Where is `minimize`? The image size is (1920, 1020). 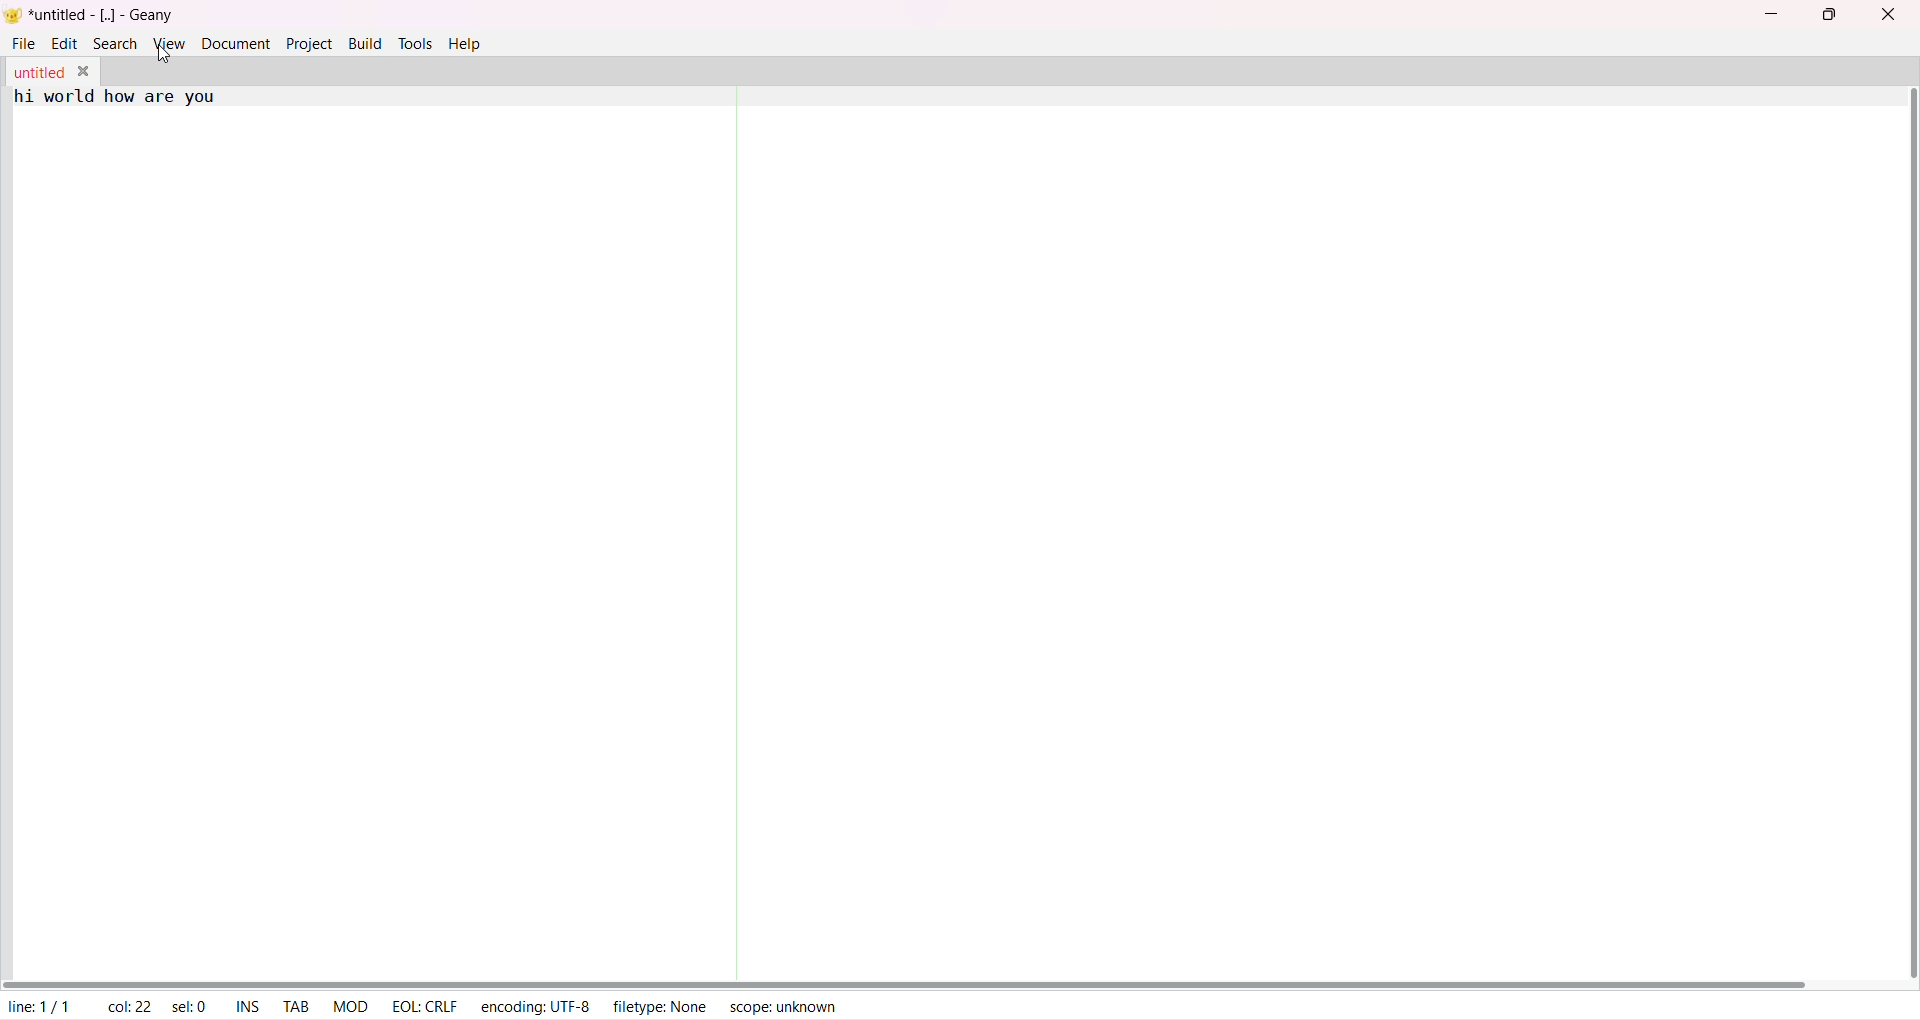
minimize is located at coordinates (1779, 11).